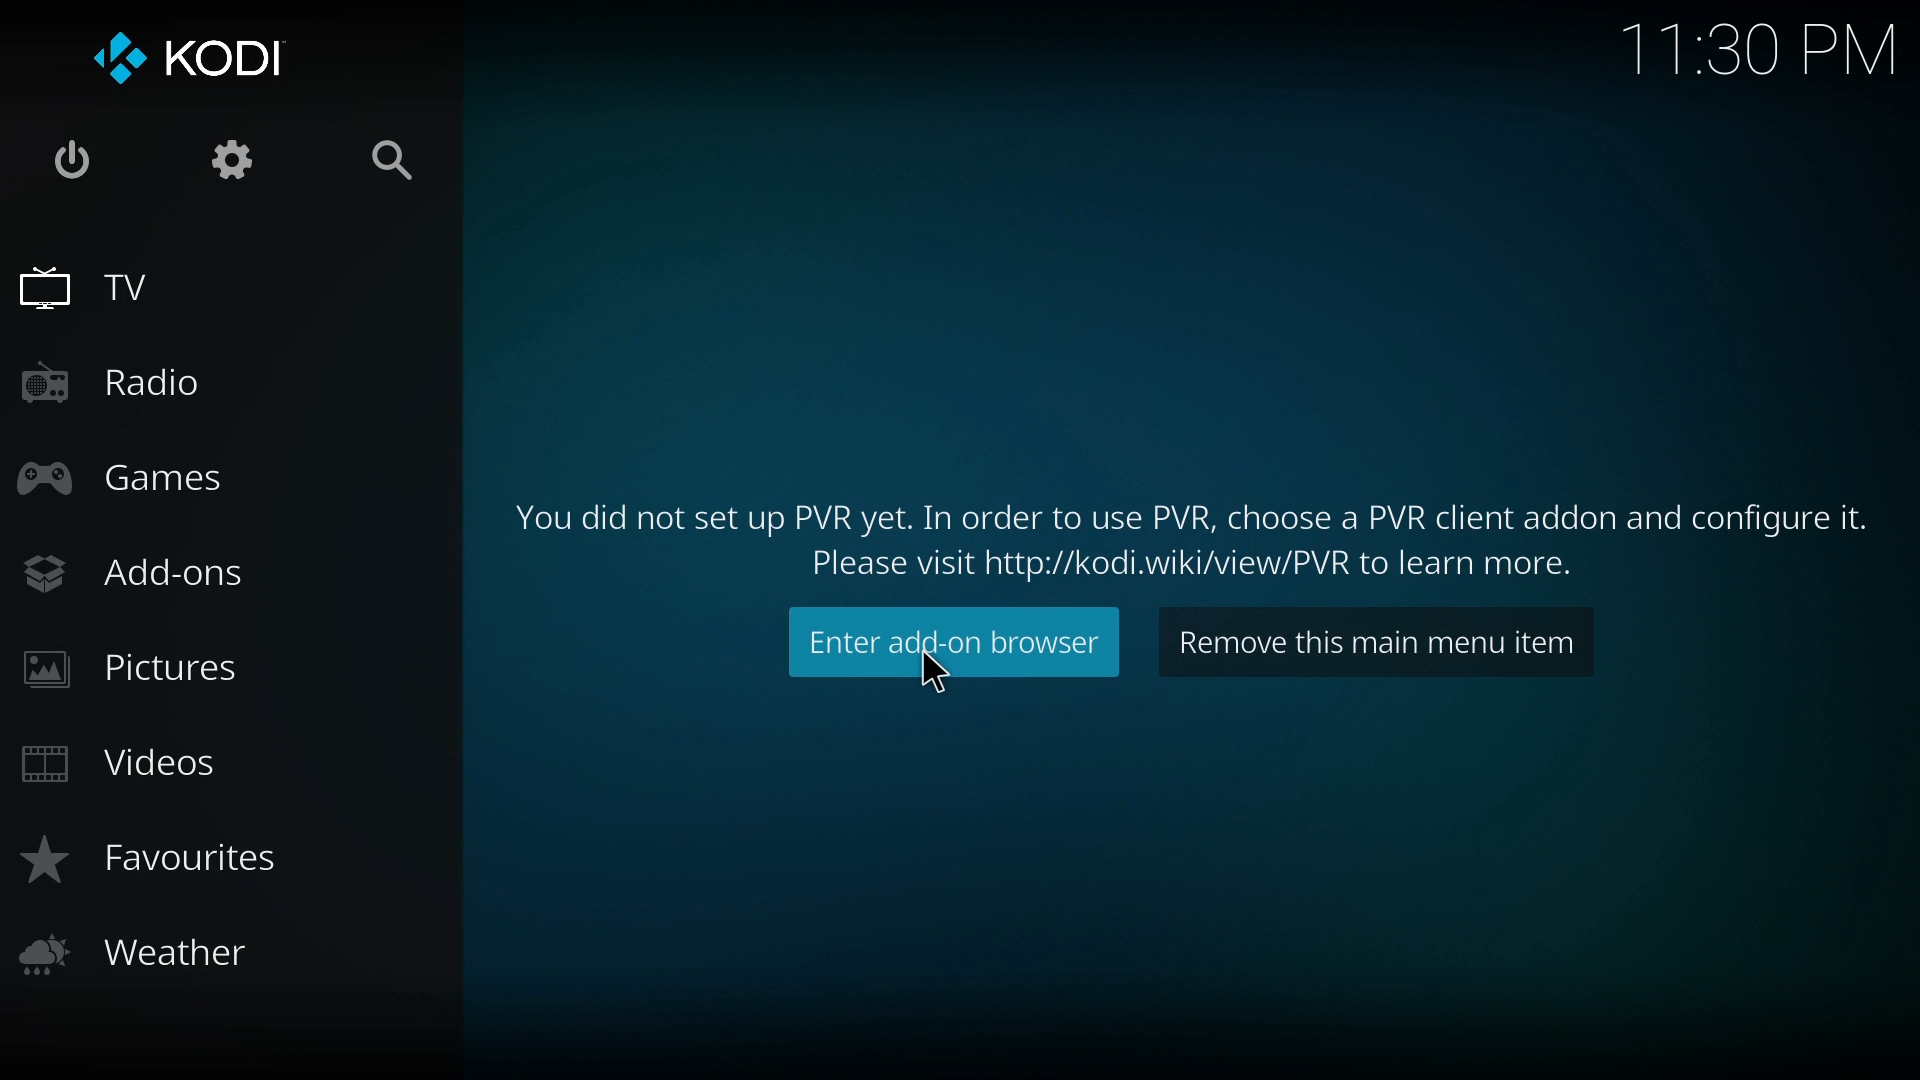 This screenshot has height=1080, width=1920. Describe the element at coordinates (236, 164) in the screenshot. I see `setting` at that location.